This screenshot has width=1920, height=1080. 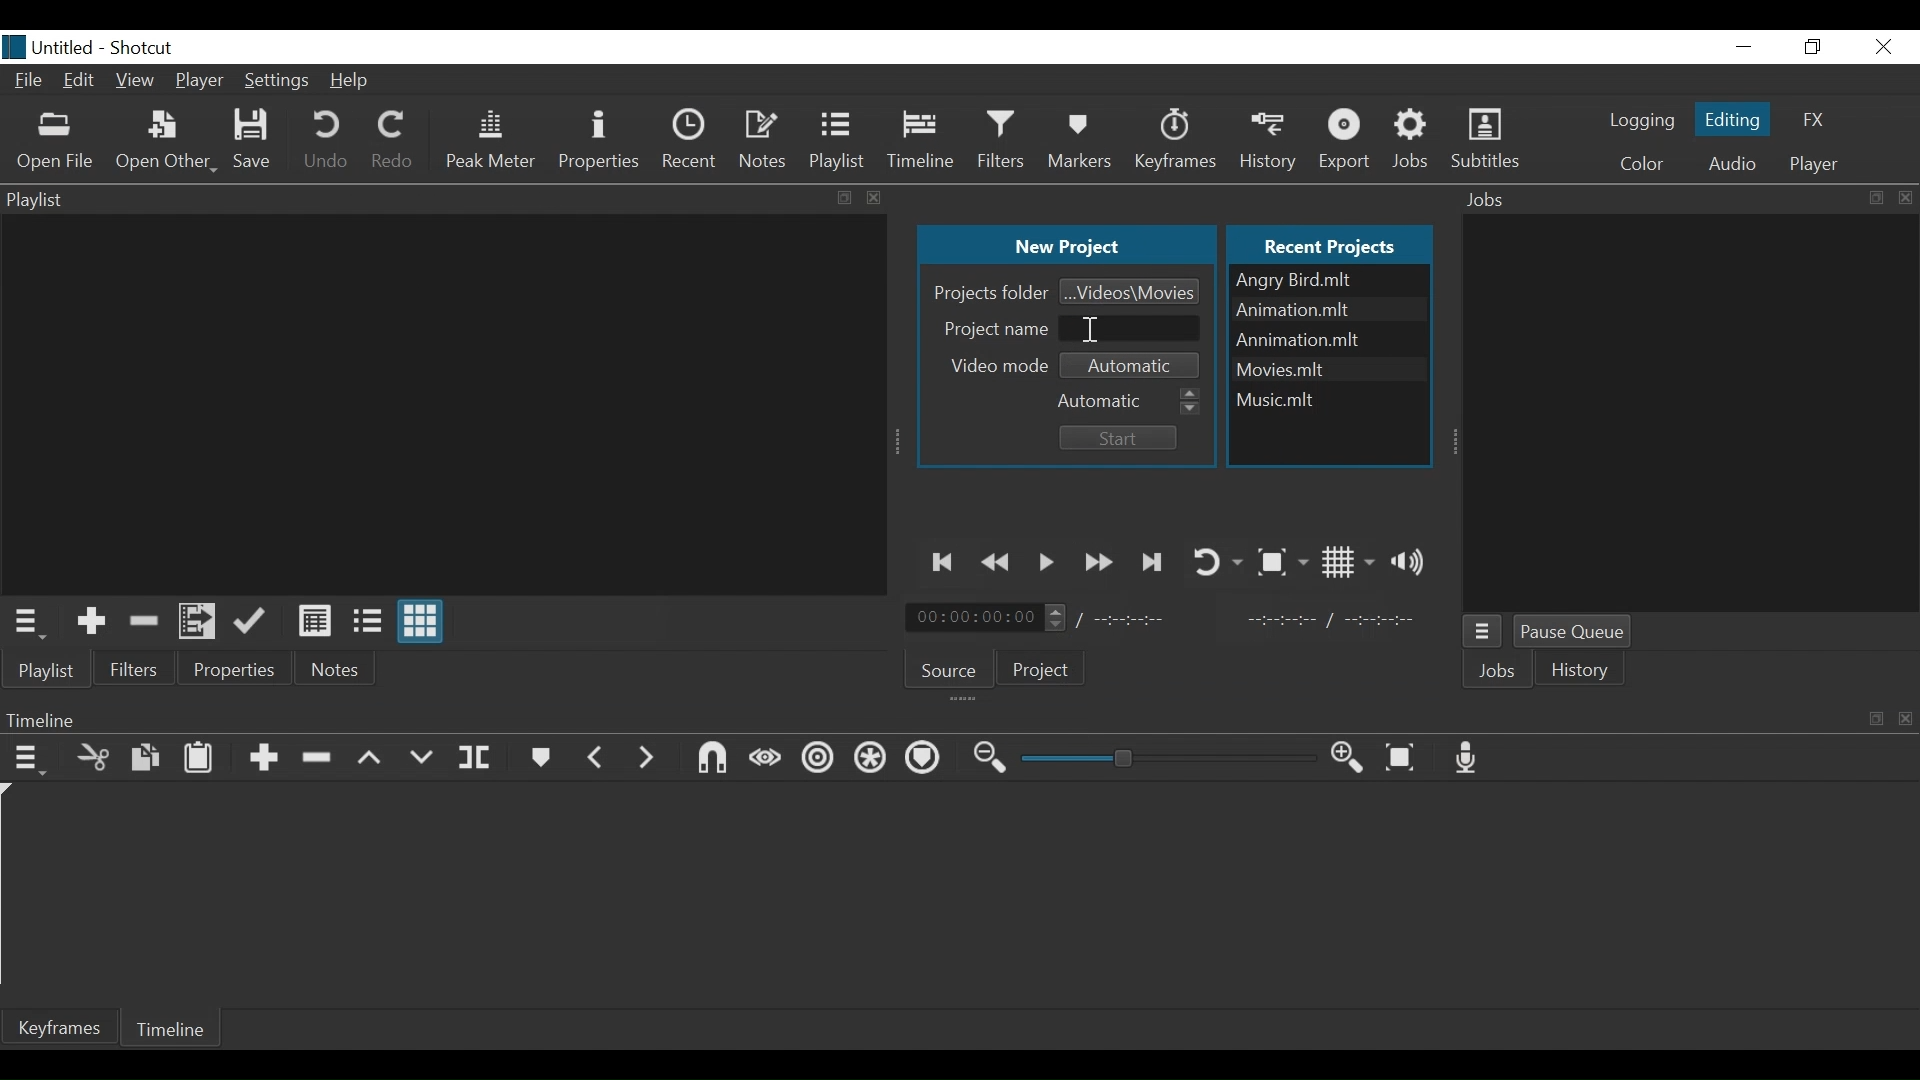 I want to click on View as icons, so click(x=423, y=624).